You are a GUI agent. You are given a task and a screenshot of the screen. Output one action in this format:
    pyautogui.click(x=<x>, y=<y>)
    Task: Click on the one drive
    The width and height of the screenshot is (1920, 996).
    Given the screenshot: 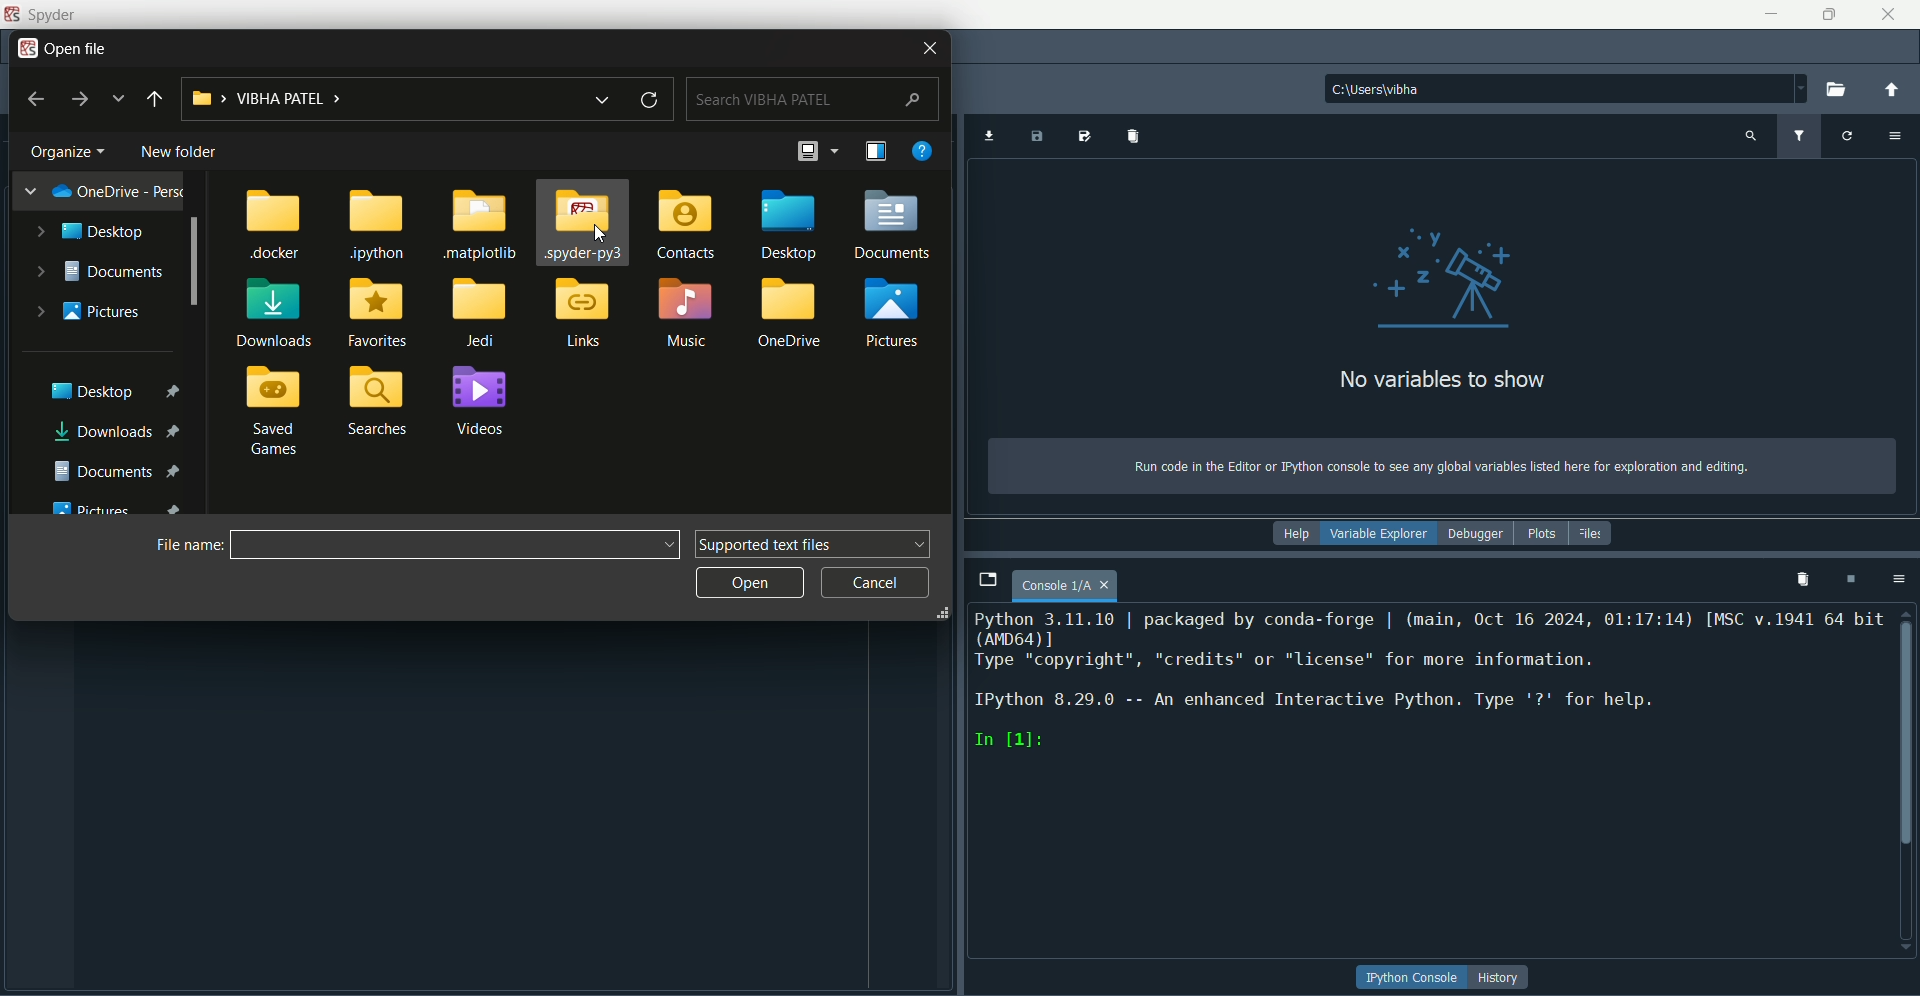 What is the action you would take?
    pyautogui.click(x=107, y=191)
    